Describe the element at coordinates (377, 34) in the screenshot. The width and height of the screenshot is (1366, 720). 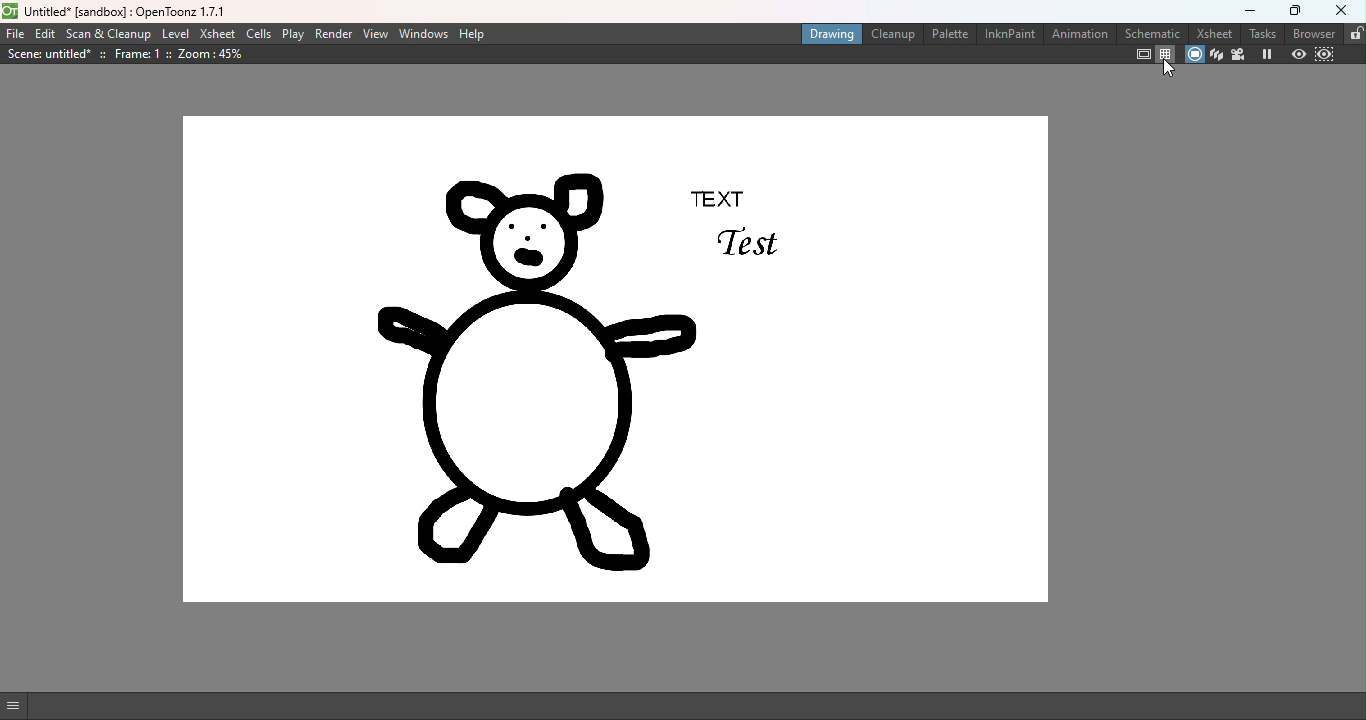
I see `View` at that location.